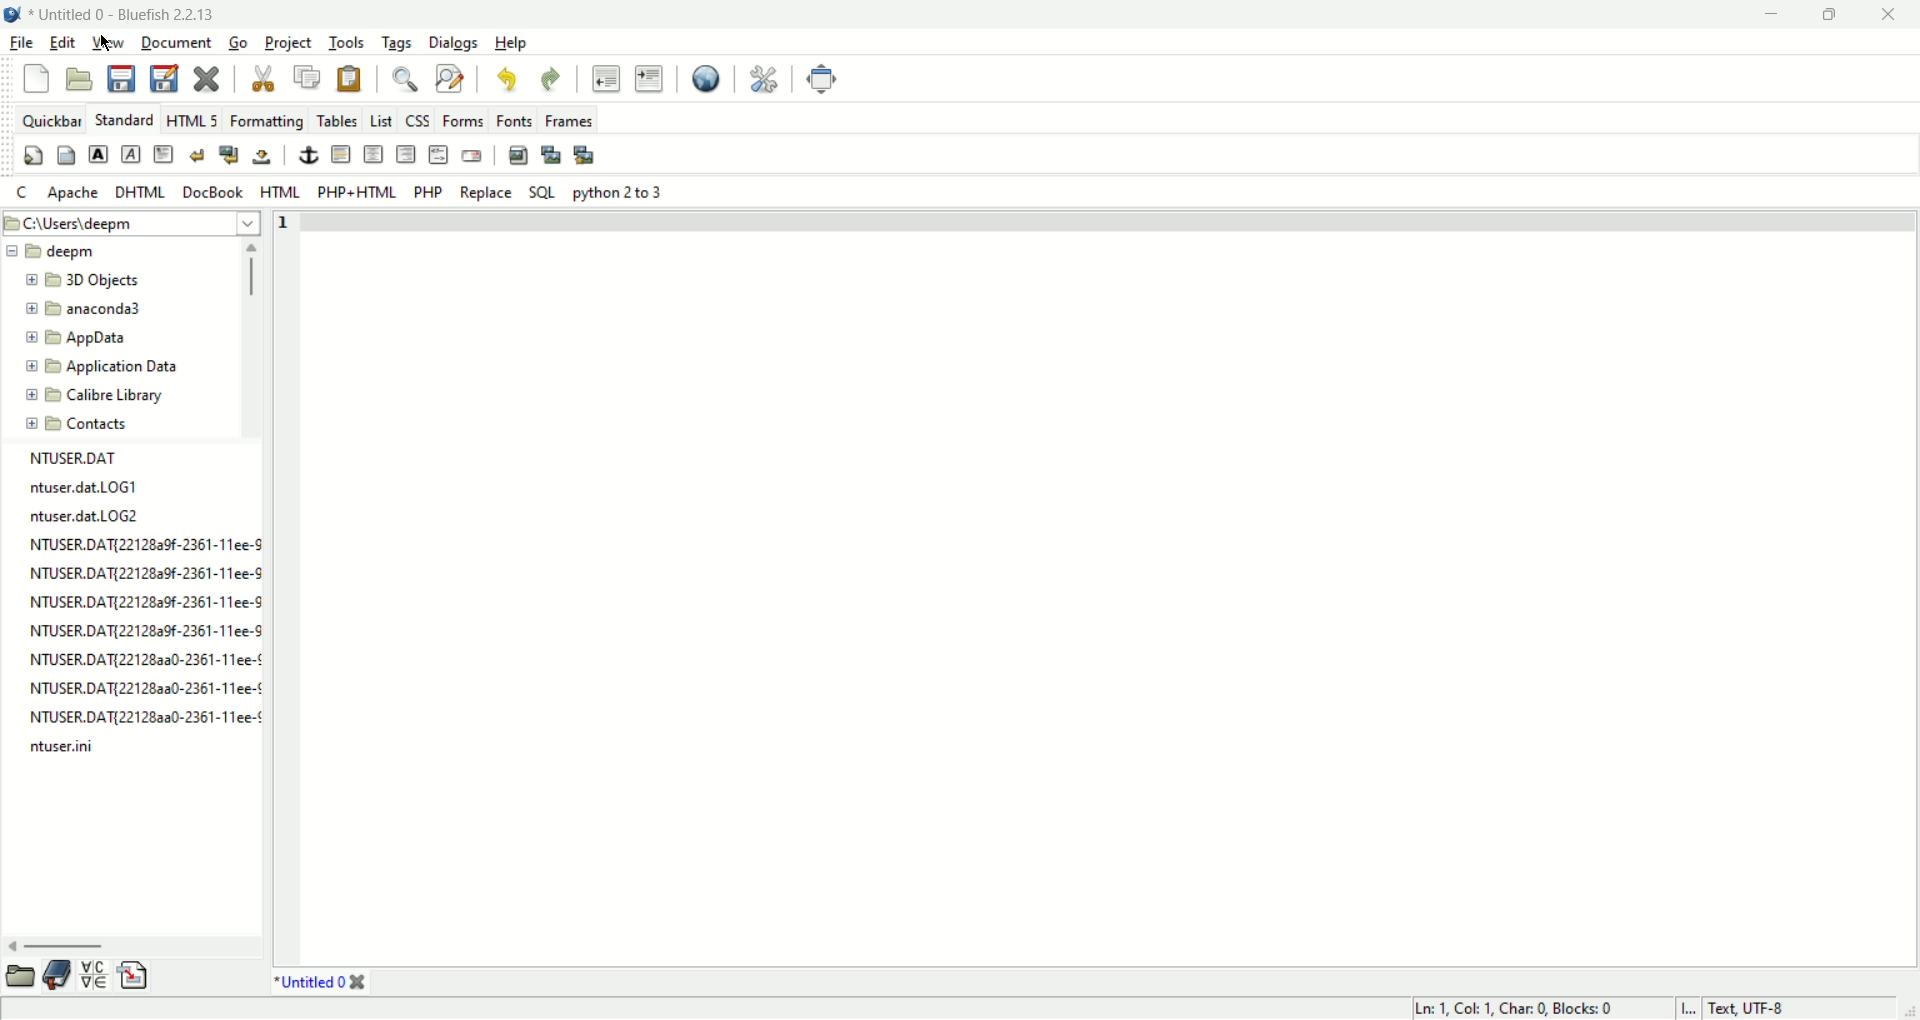  Describe the element at coordinates (650, 77) in the screenshot. I see `indent` at that location.